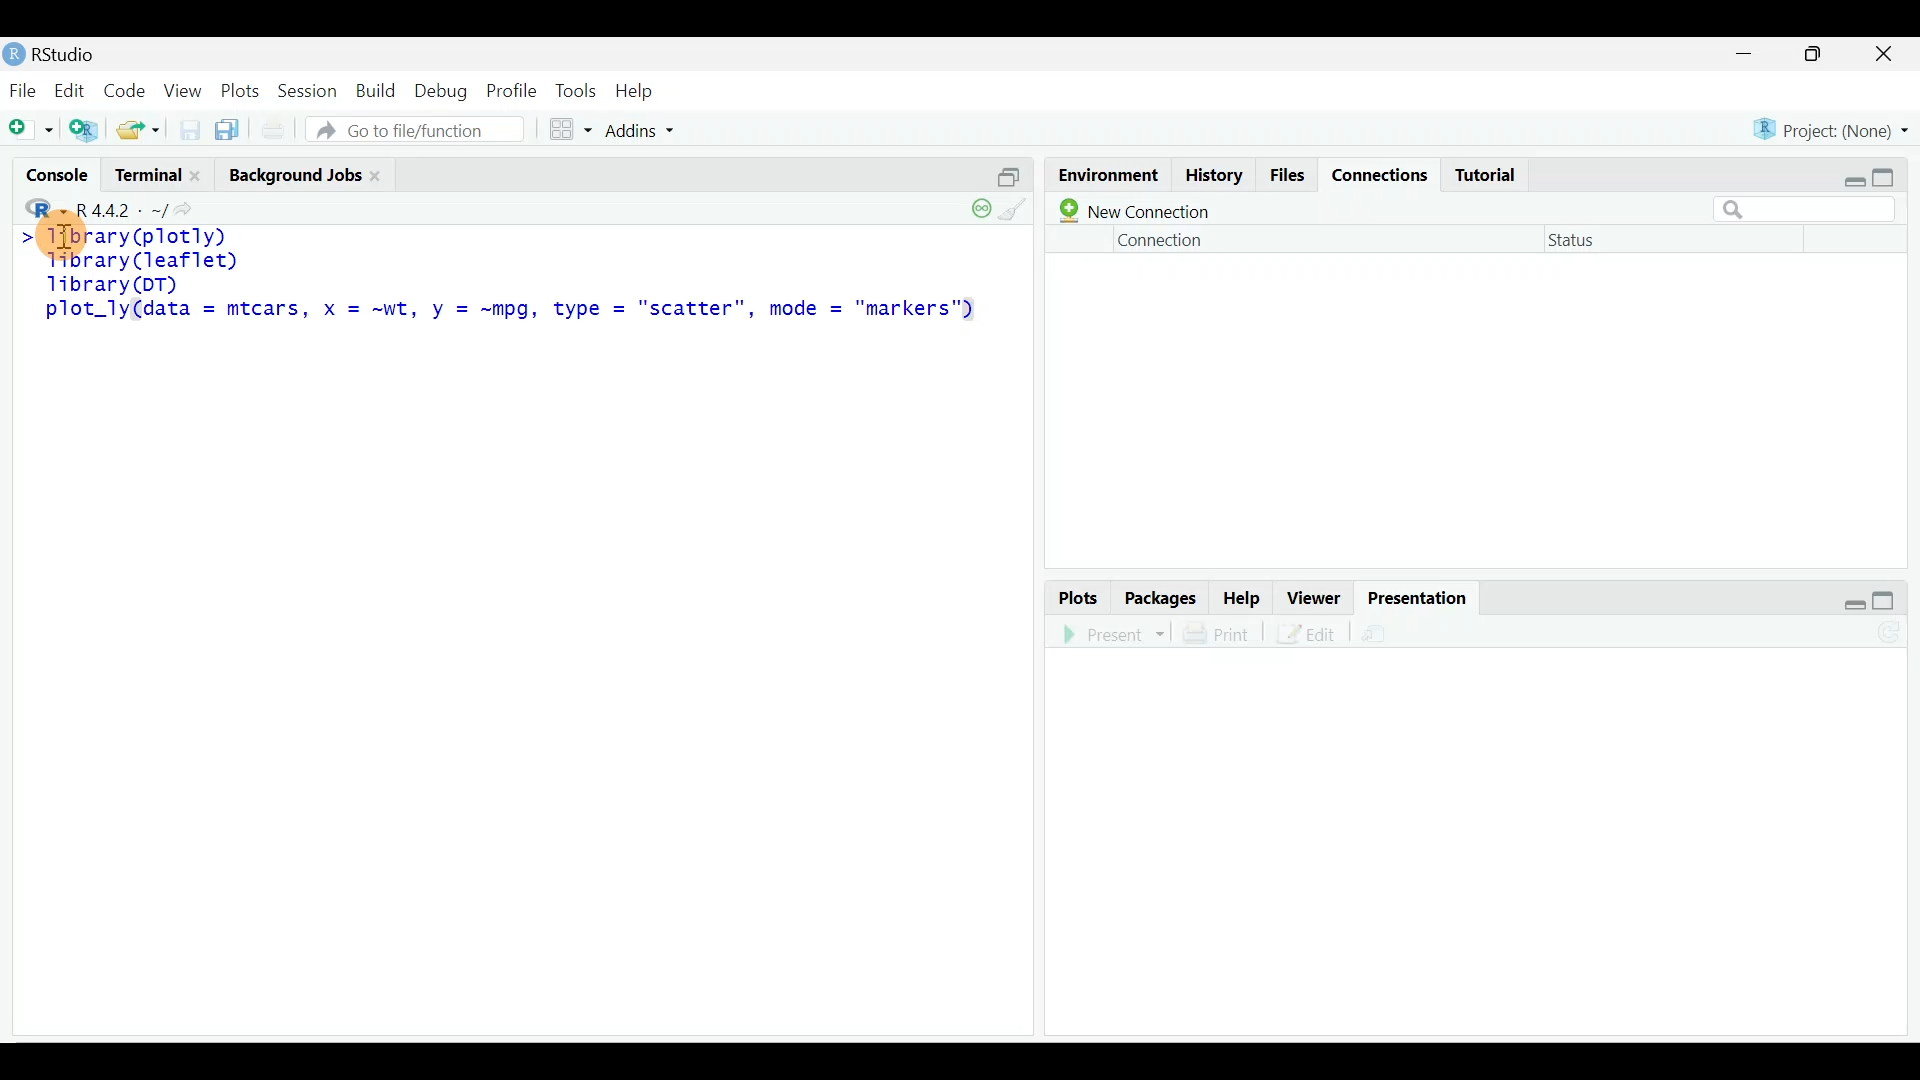 This screenshot has height=1080, width=1920. Describe the element at coordinates (1114, 633) in the screenshot. I see `Present in an external web browser` at that location.